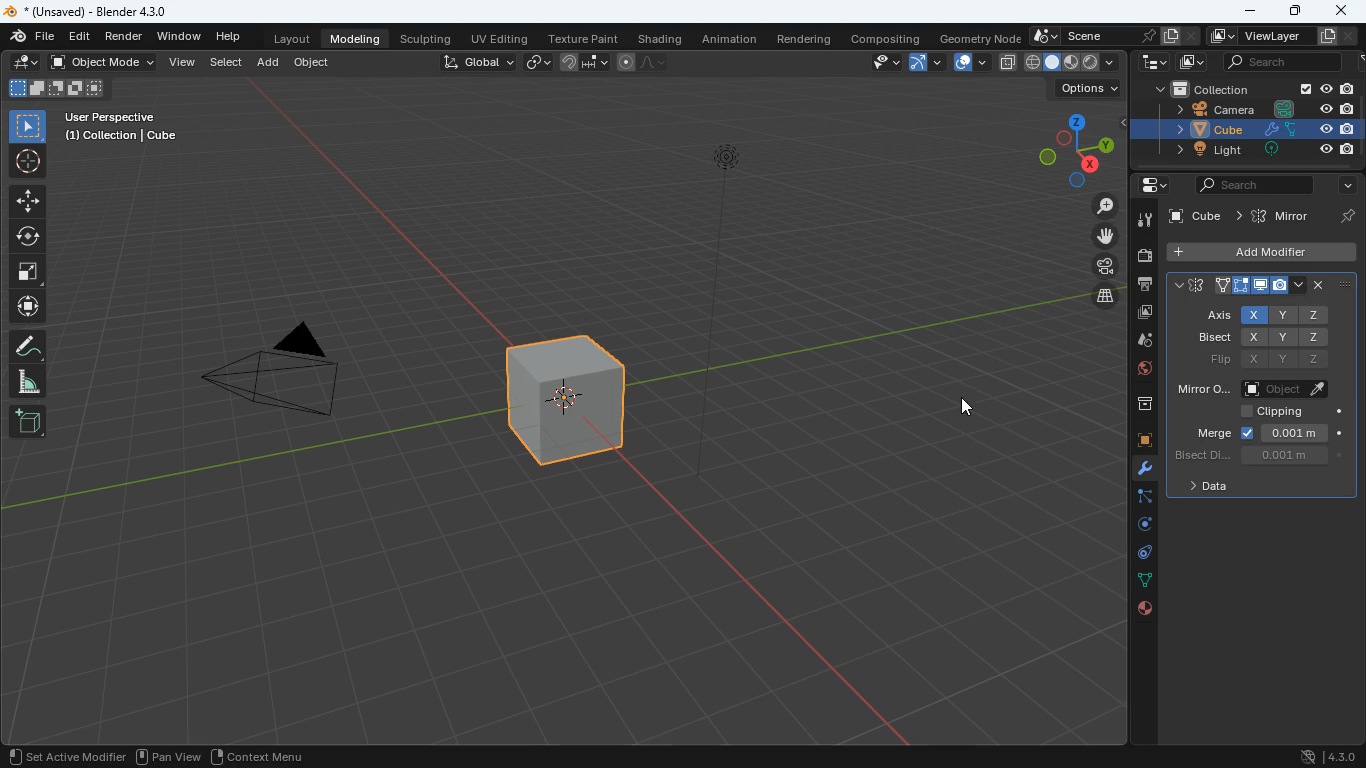  What do you see at coordinates (714, 305) in the screenshot?
I see `light` at bounding box center [714, 305].